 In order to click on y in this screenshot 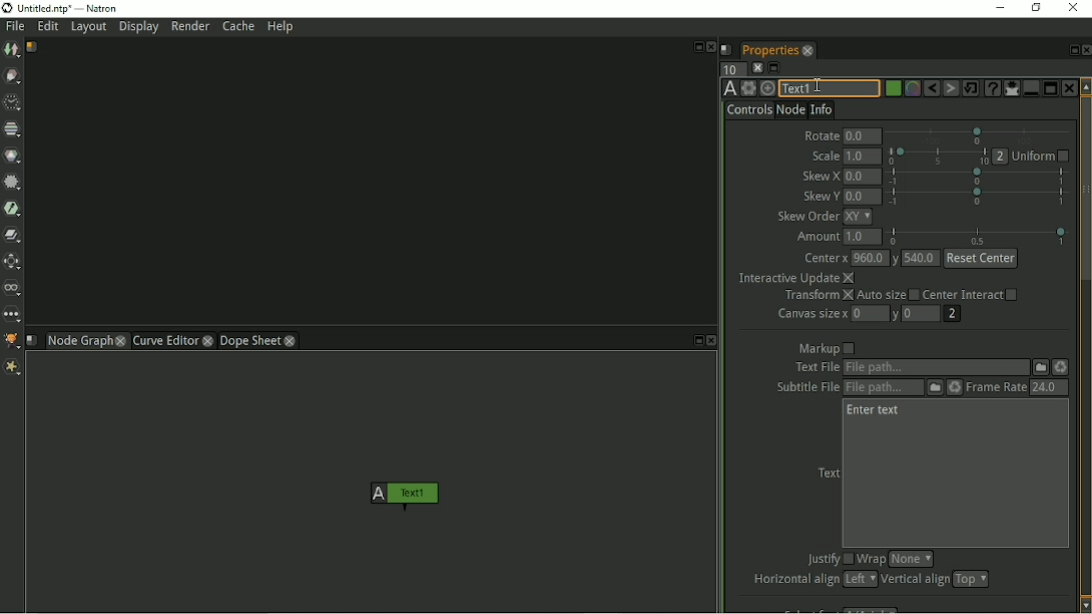, I will do `click(896, 258)`.